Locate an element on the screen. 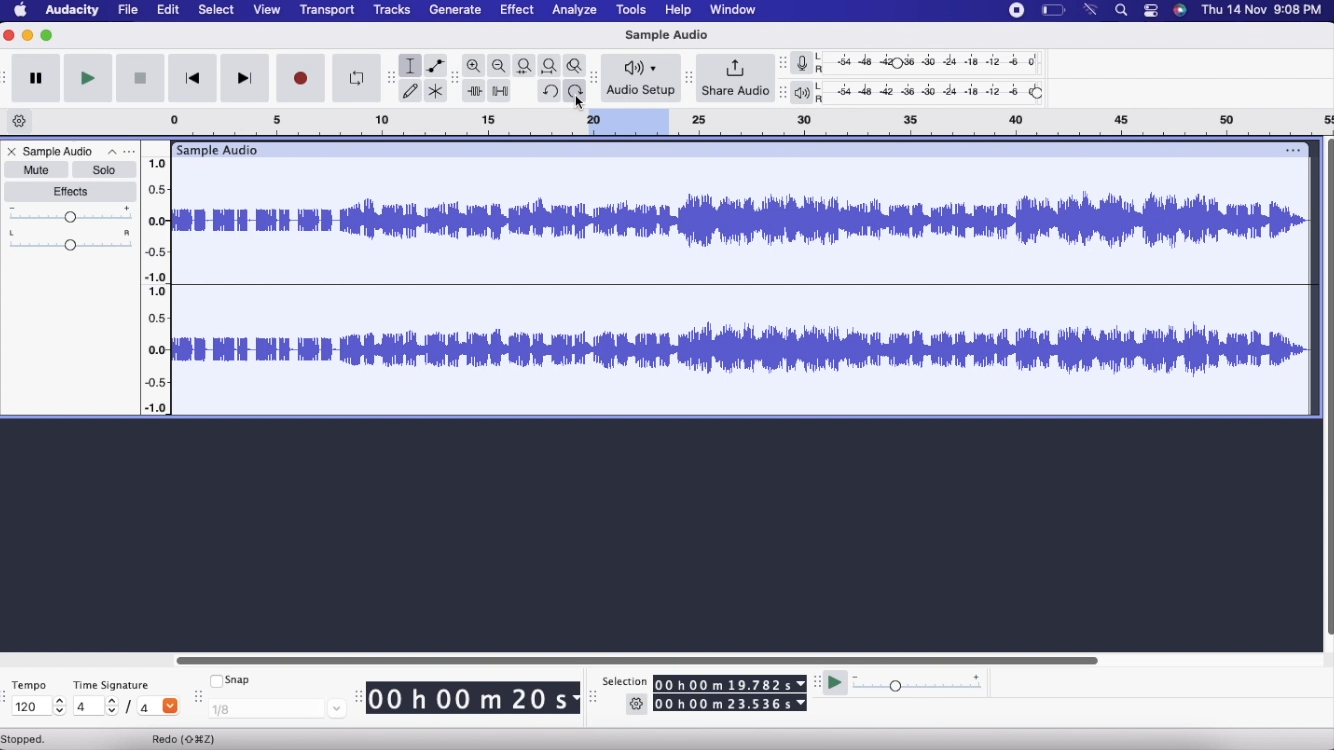 This screenshot has width=1334, height=750. Maximize is located at coordinates (47, 35).